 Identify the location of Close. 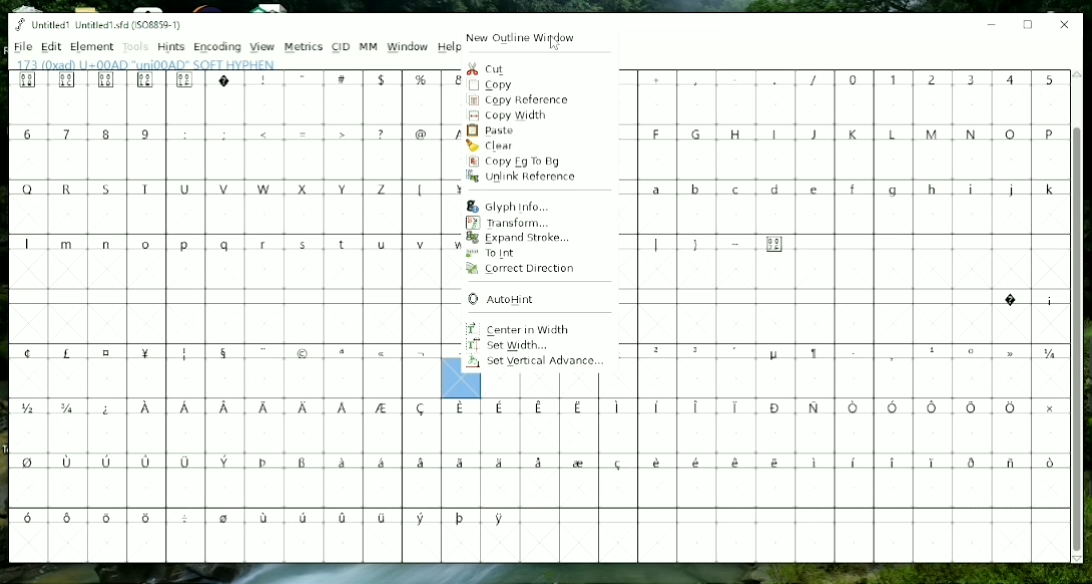
(1065, 25).